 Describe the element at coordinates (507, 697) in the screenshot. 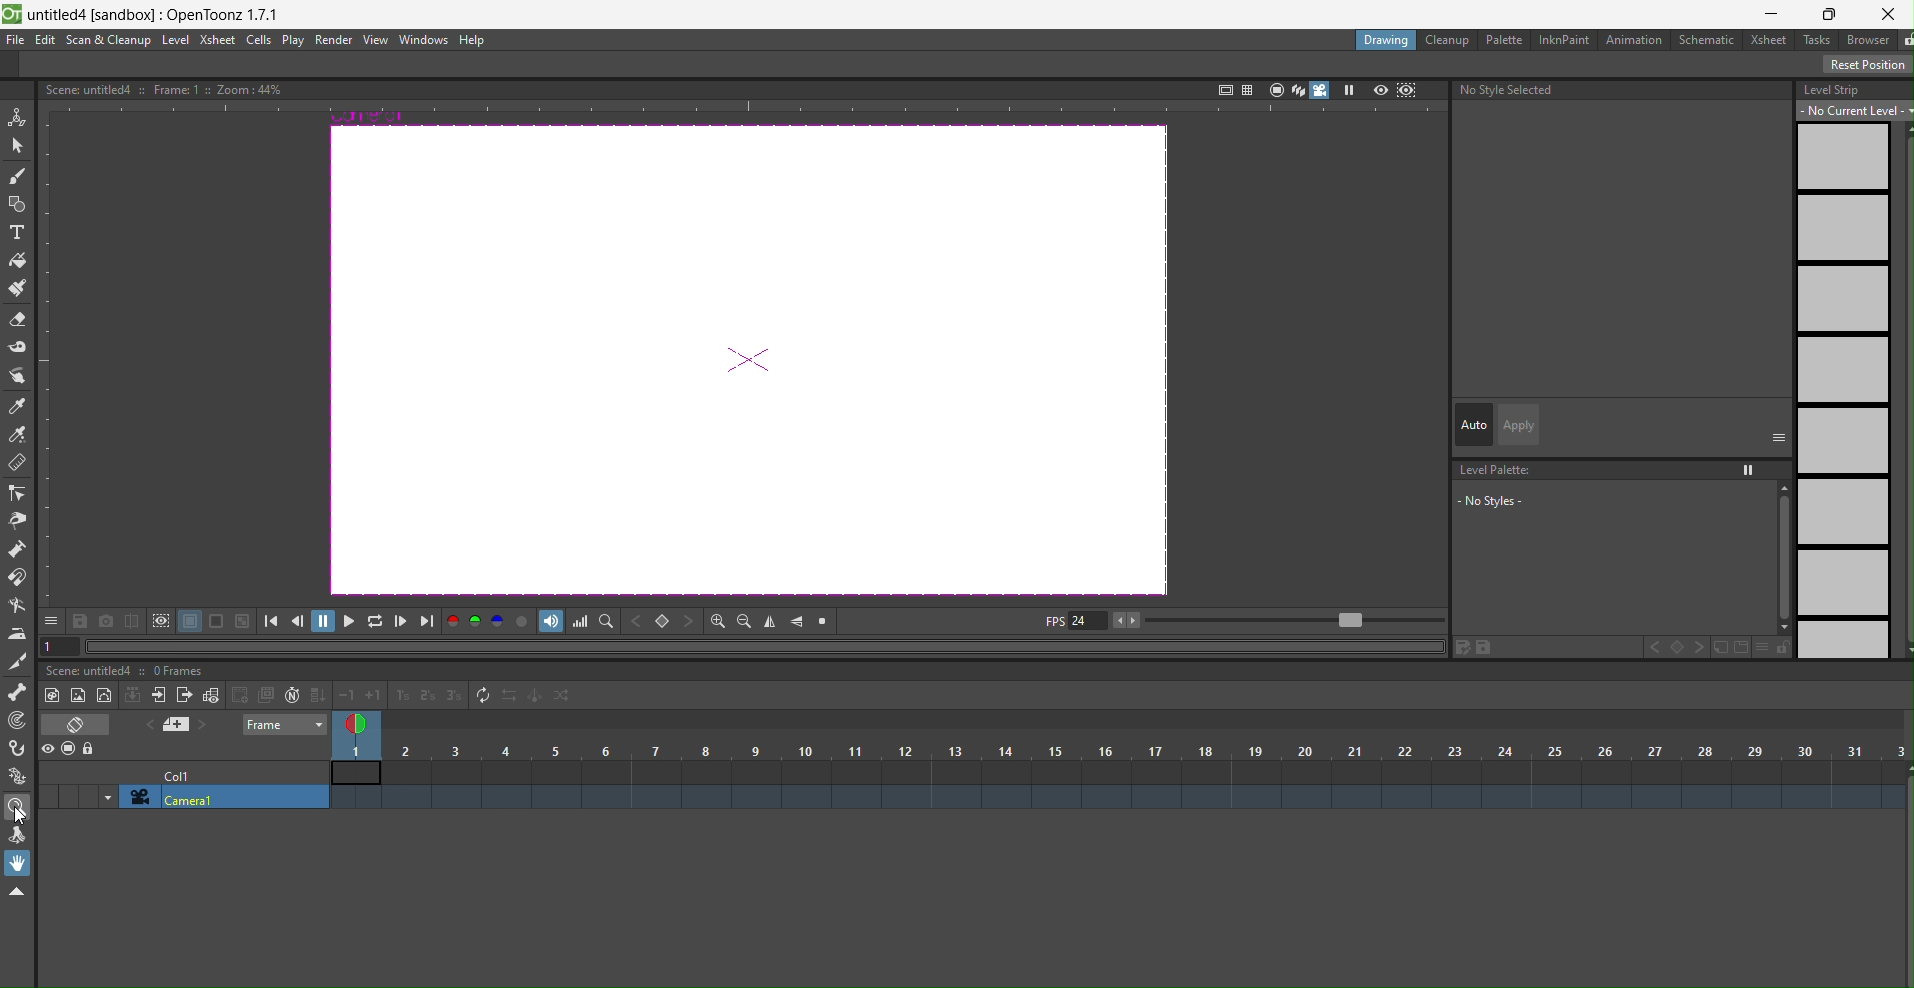

I see `` at that location.